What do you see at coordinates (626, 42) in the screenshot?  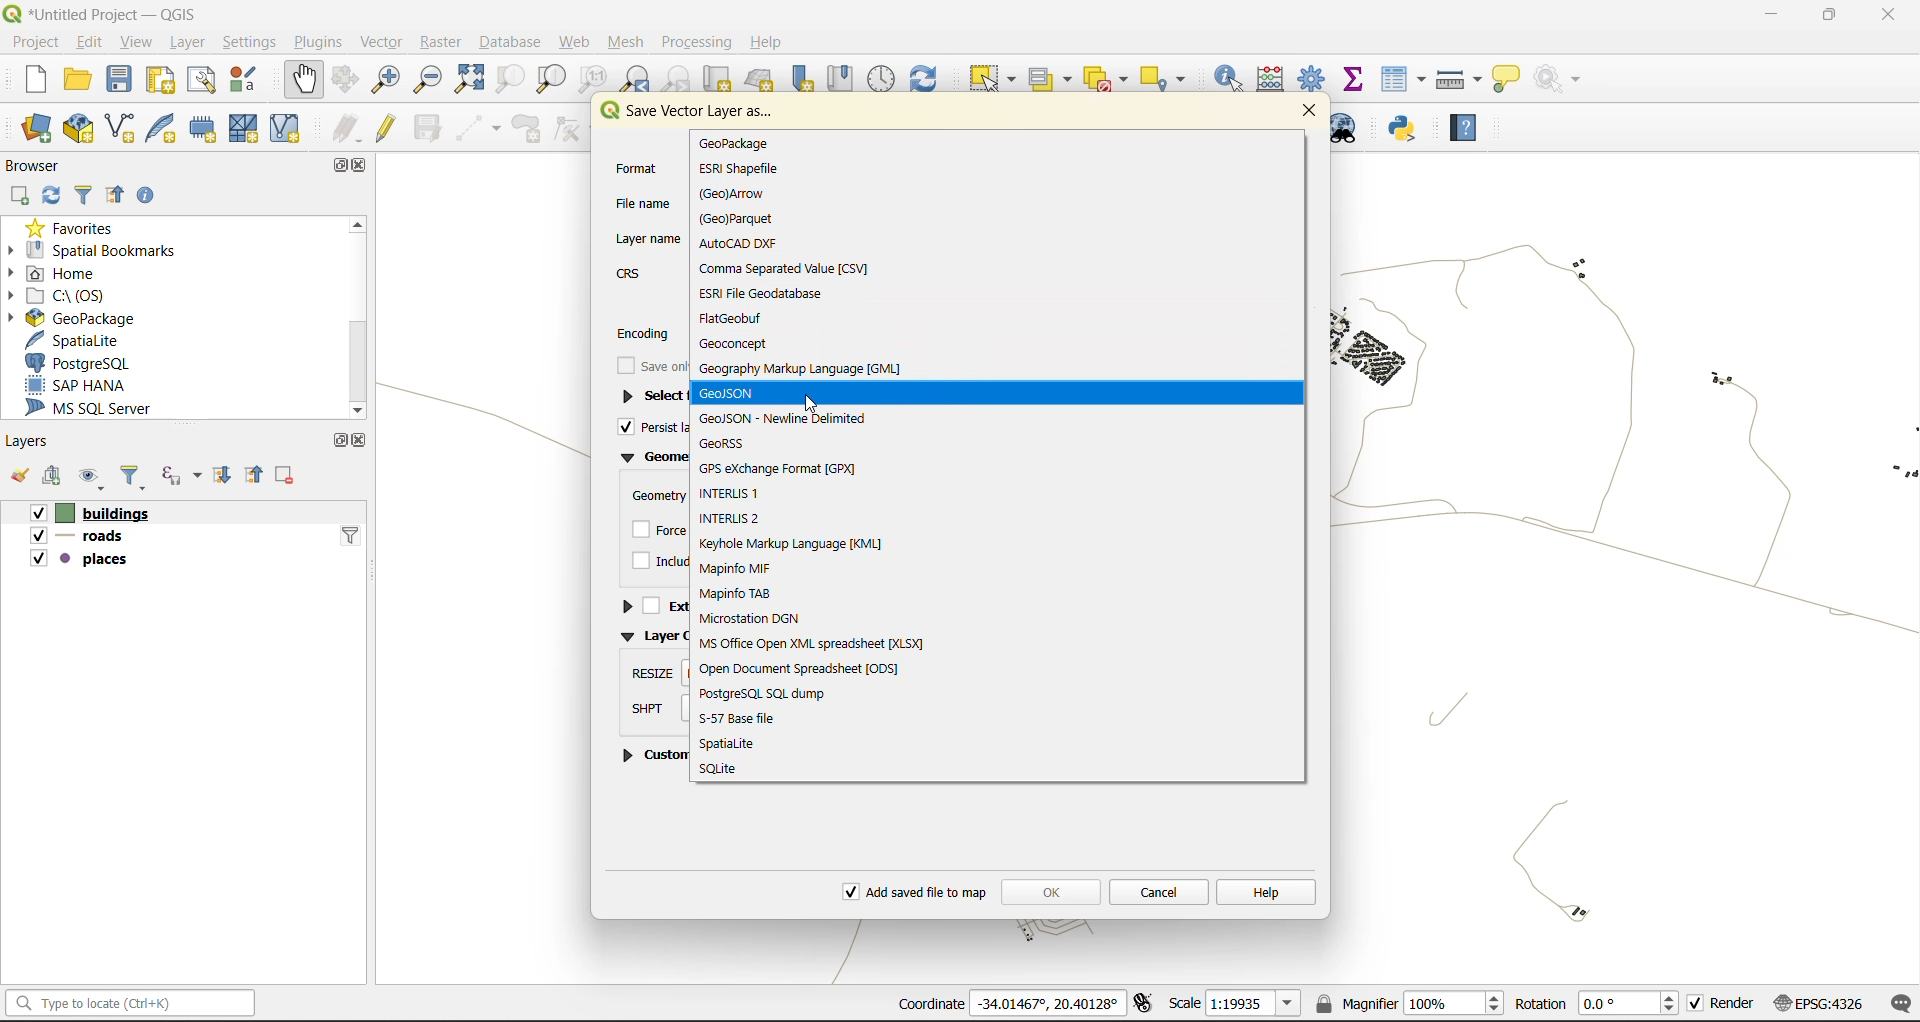 I see `mesh` at bounding box center [626, 42].